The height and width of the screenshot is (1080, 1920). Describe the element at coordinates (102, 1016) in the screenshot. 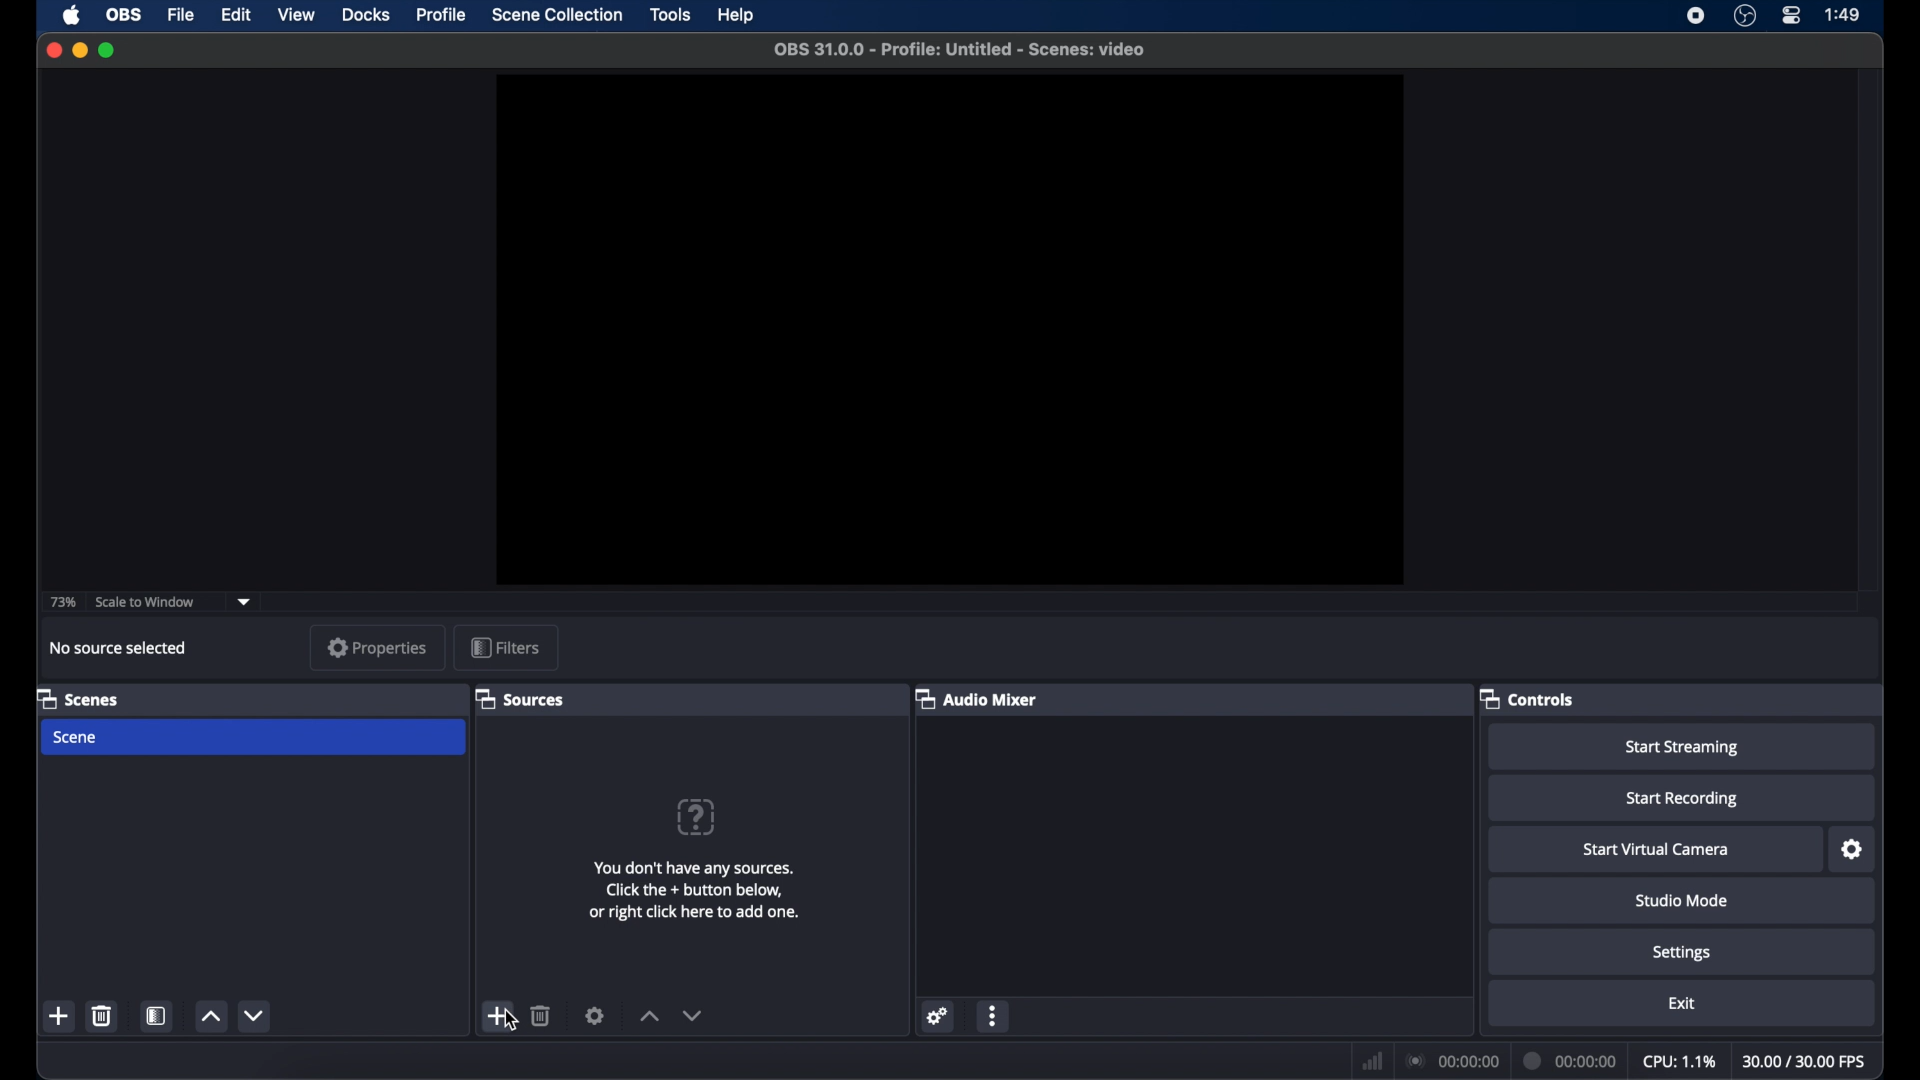

I see `delete` at that location.